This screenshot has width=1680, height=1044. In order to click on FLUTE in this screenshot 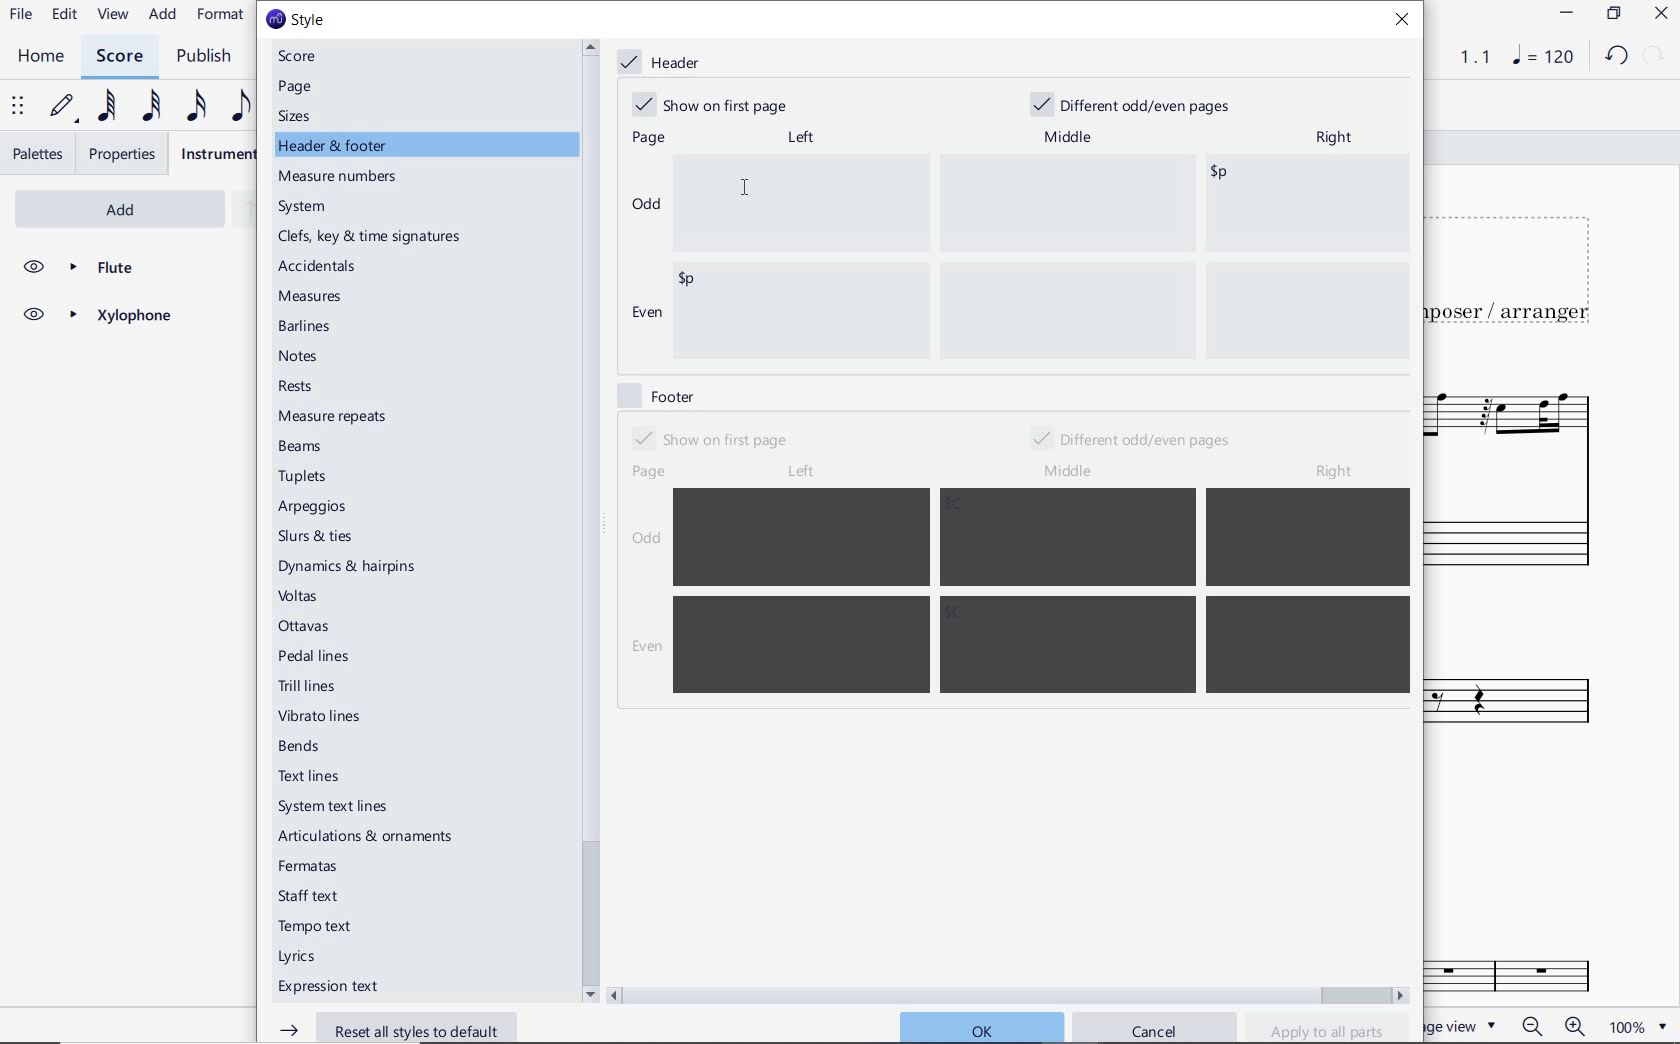, I will do `click(1523, 474)`.